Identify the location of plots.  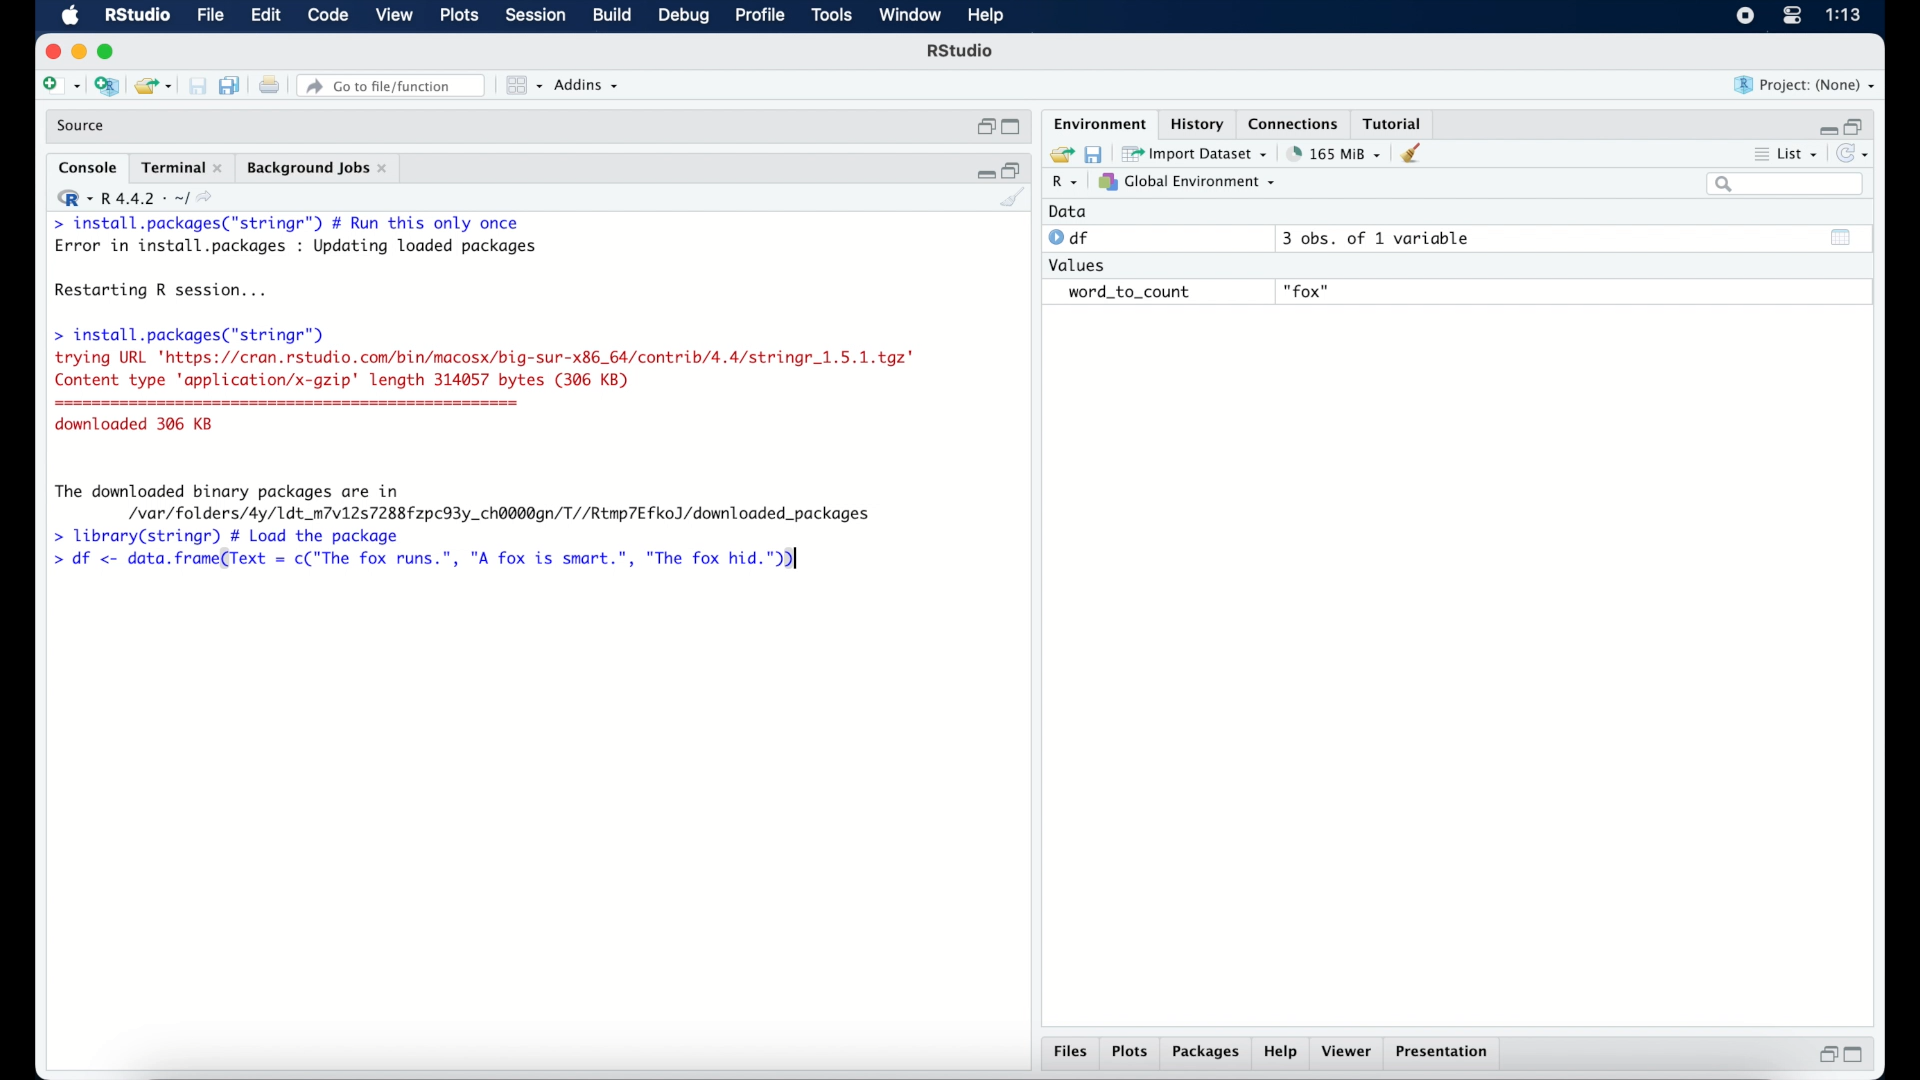
(461, 16).